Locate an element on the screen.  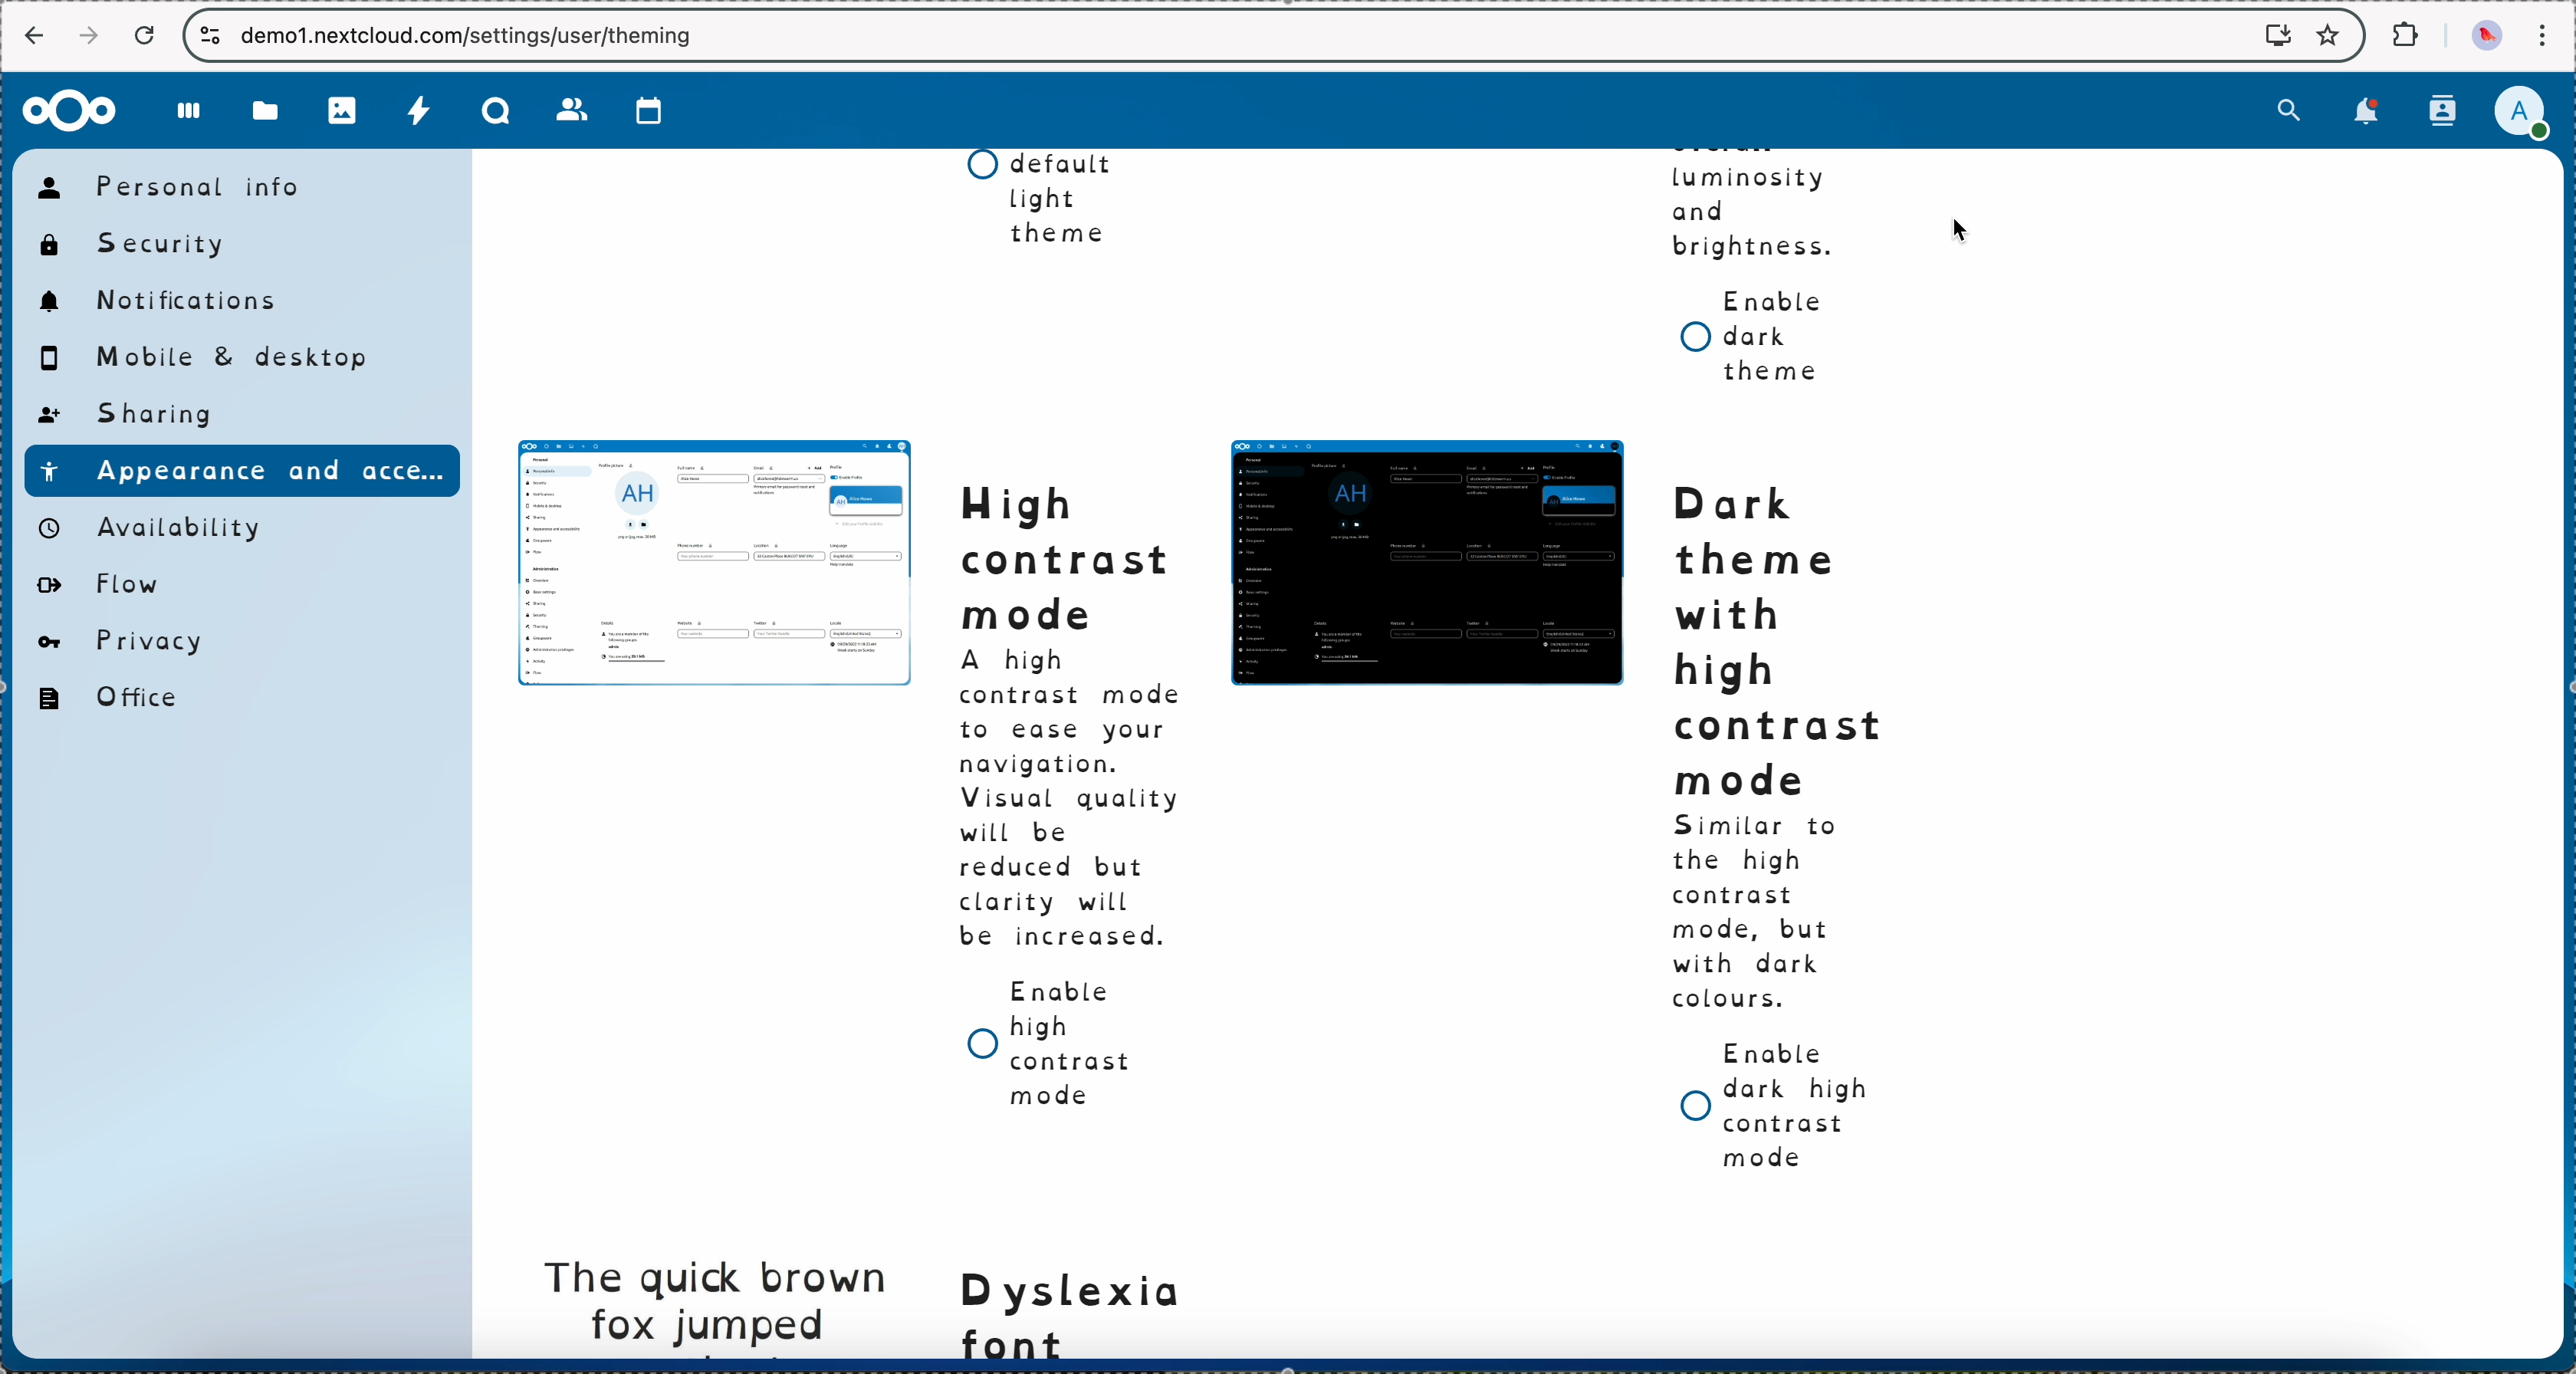
refresh the page is located at coordinates (146, 35).